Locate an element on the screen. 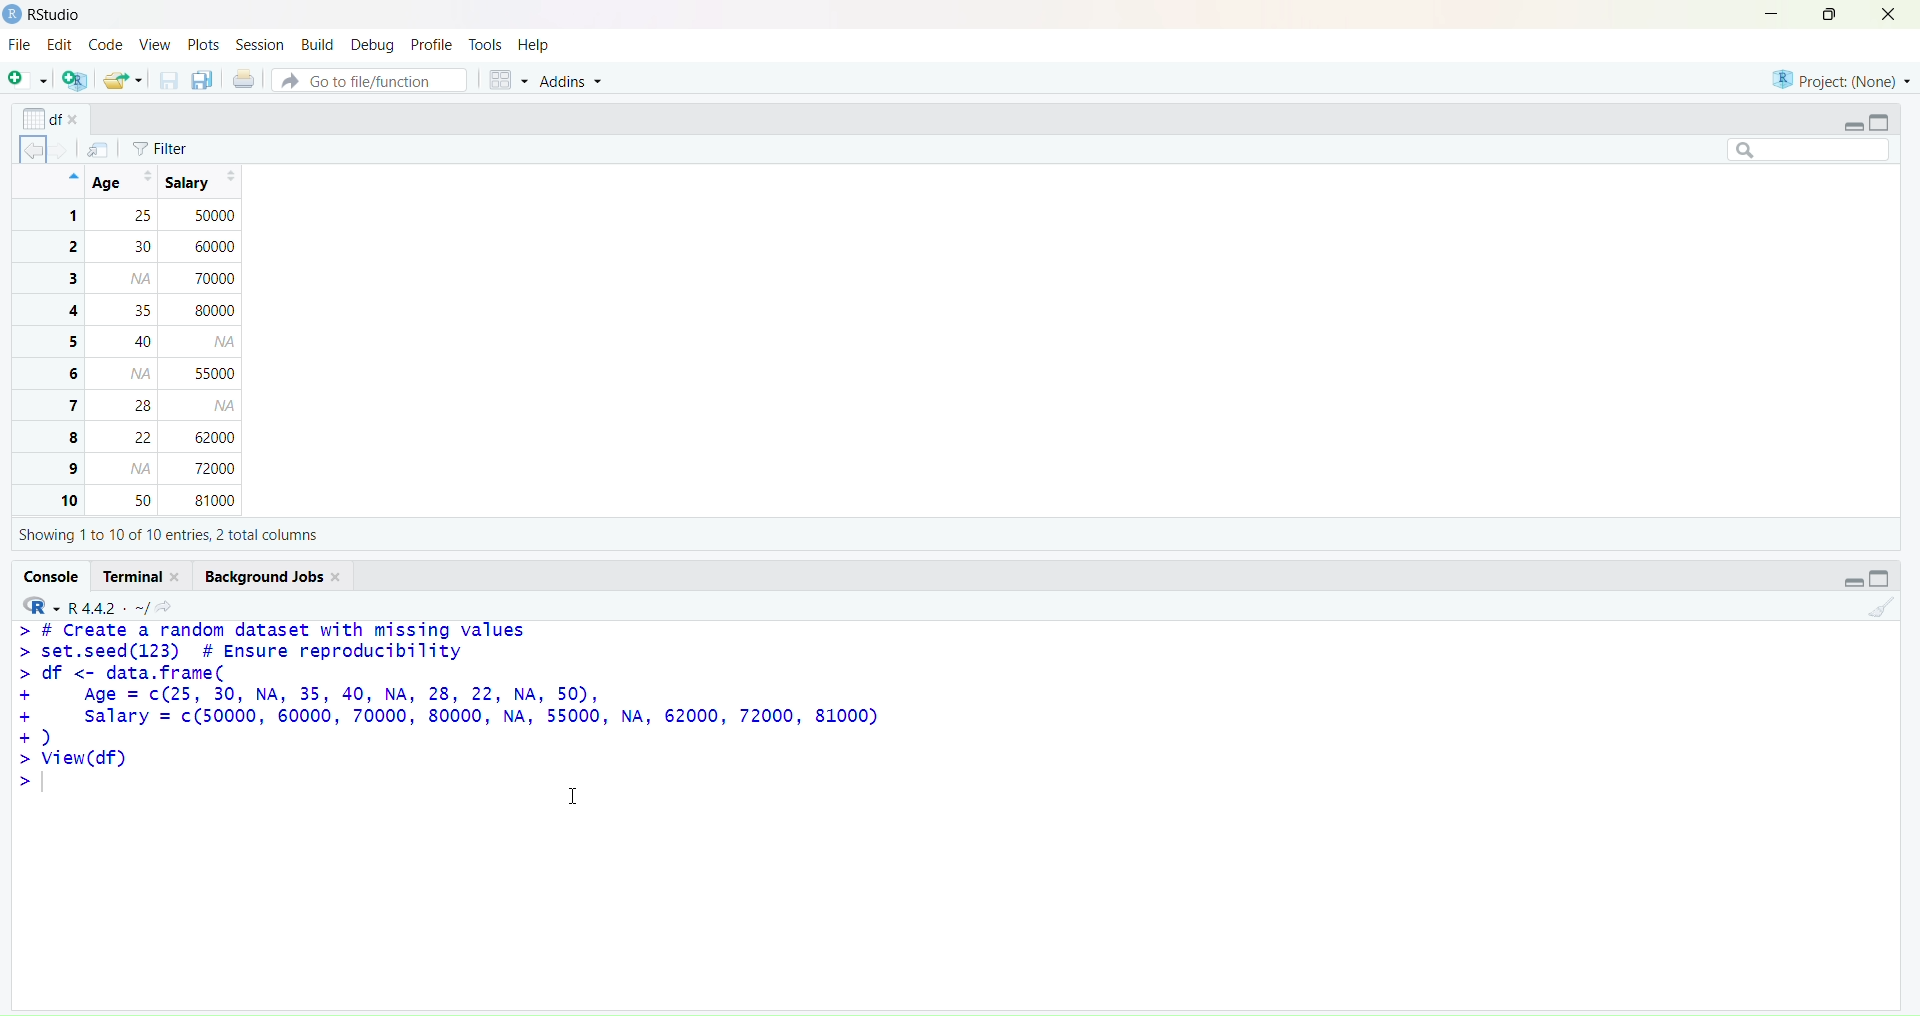 This screenshot has height=1016, width=1920. filter is located at coordinates (165, 149).